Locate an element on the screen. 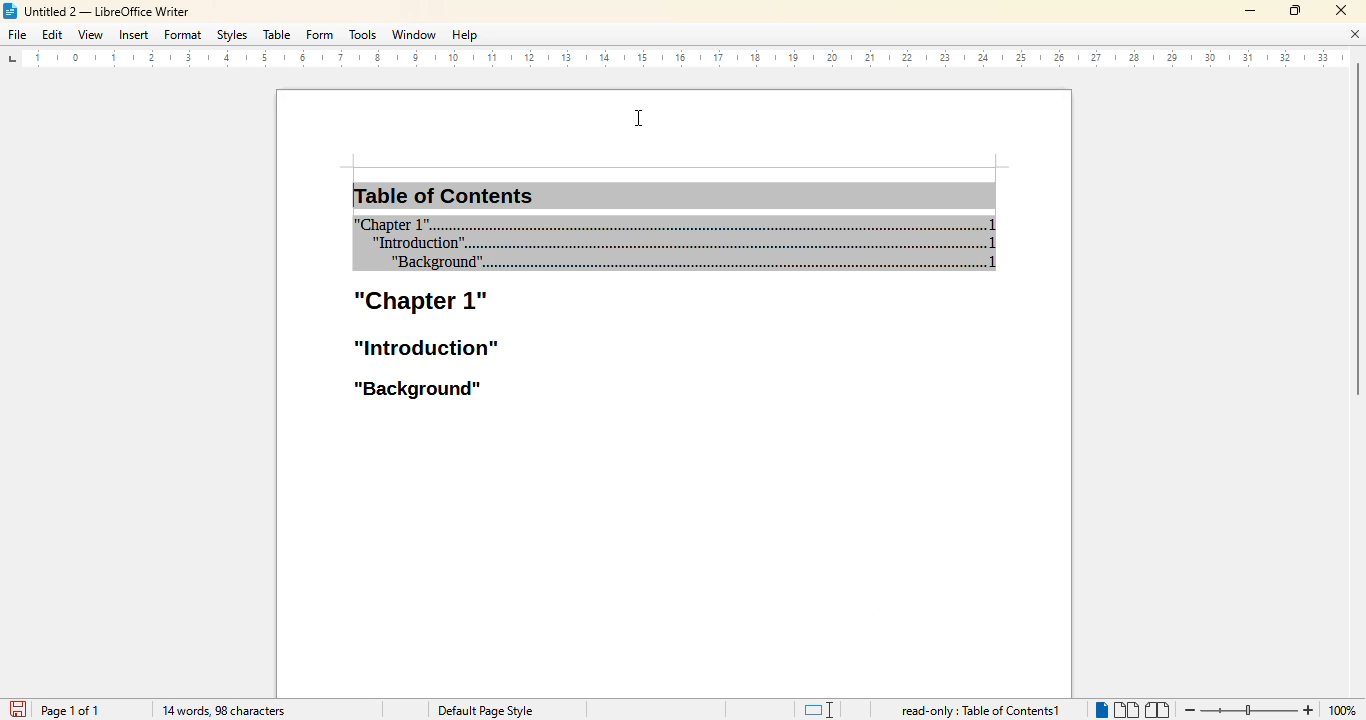 The height and width of the screenshot is (720, 1366). styles is located at coordinates (232, 34).